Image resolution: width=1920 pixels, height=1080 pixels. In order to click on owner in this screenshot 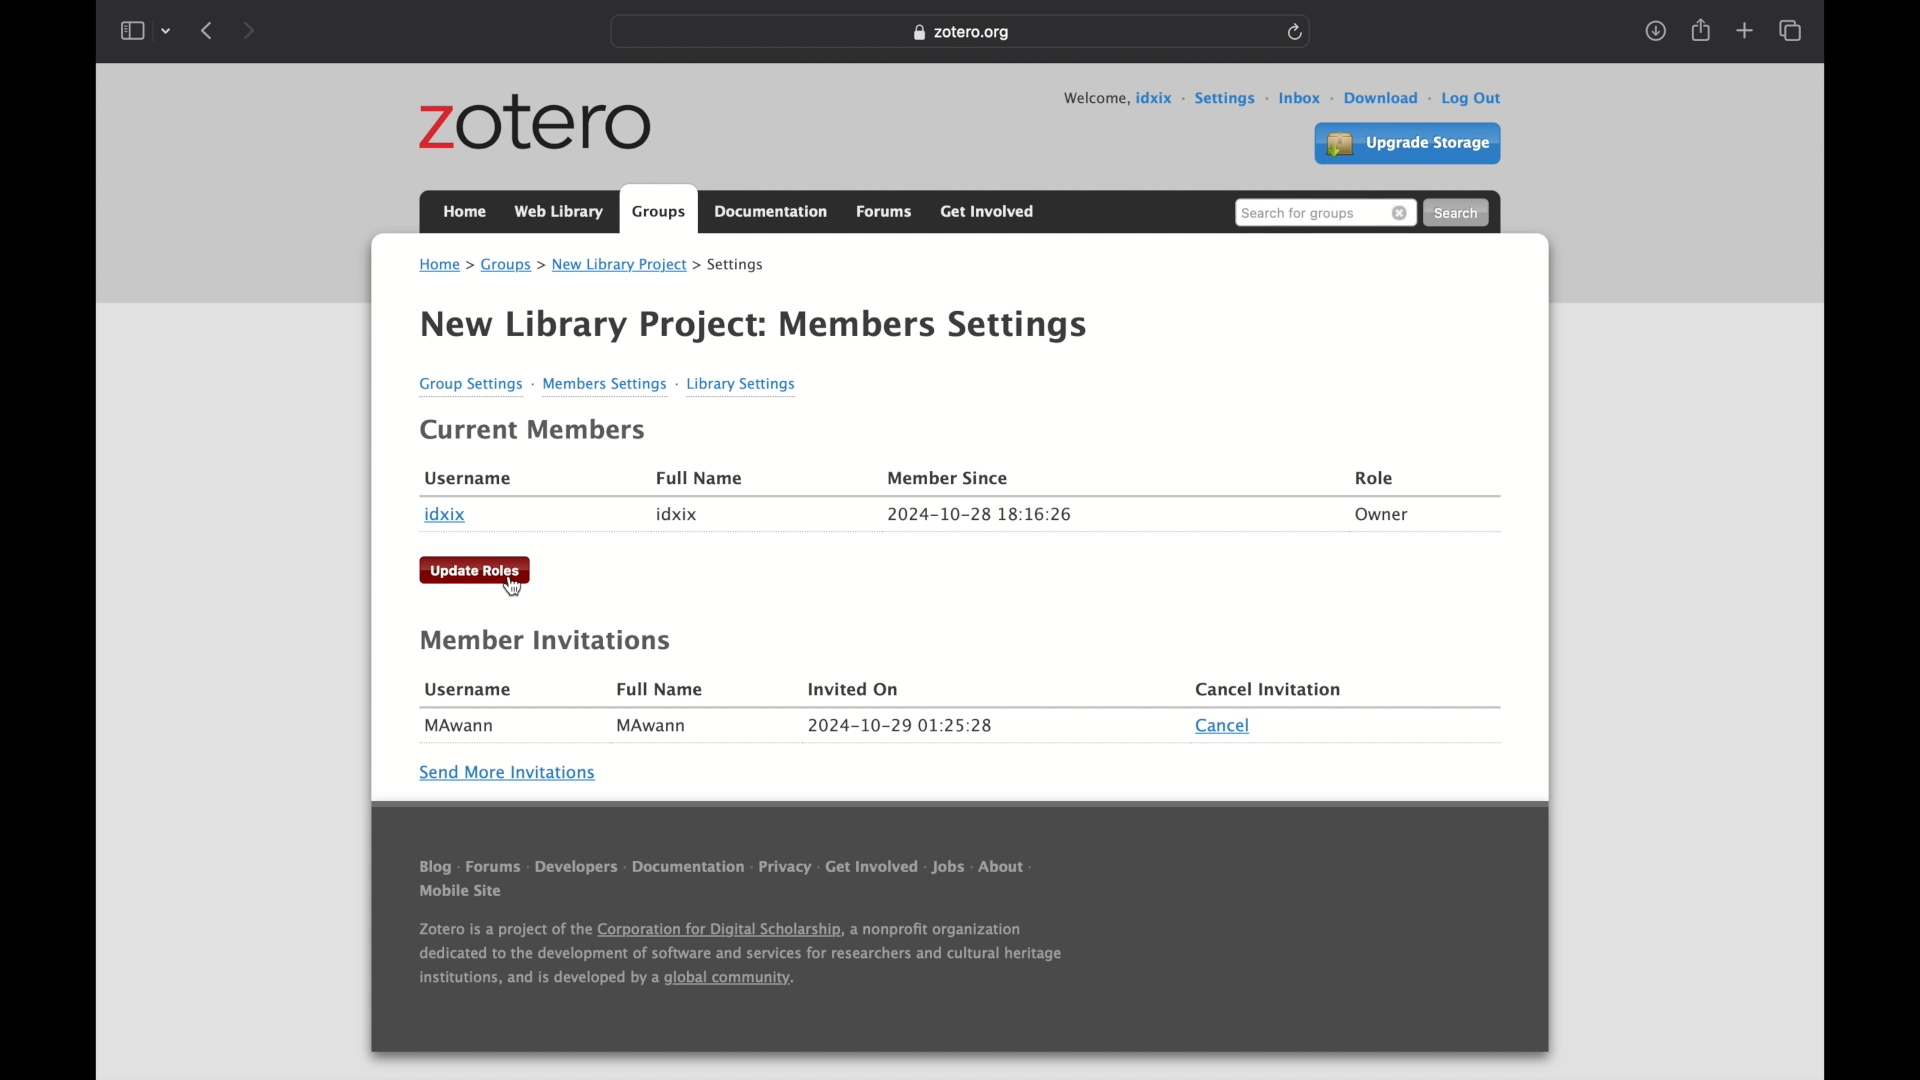, I will do `click(1381, 516)`.